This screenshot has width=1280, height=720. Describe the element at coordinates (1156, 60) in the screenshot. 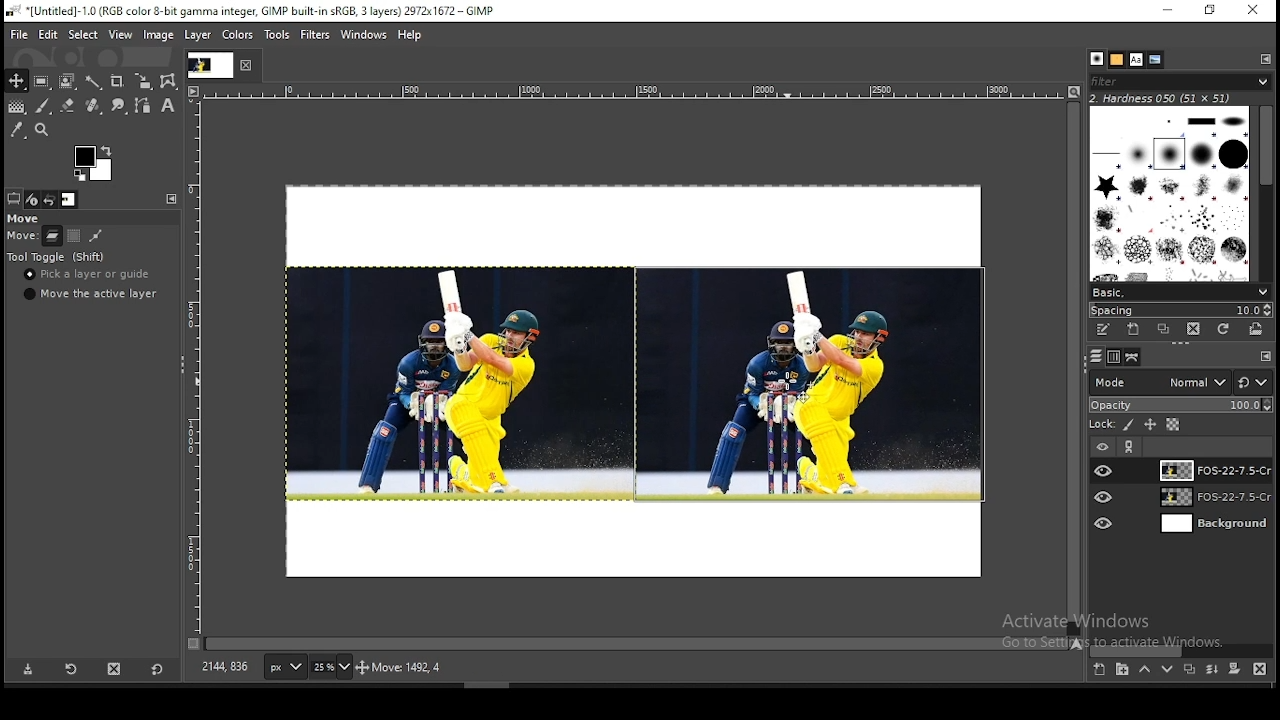

I see `document history` at that location.